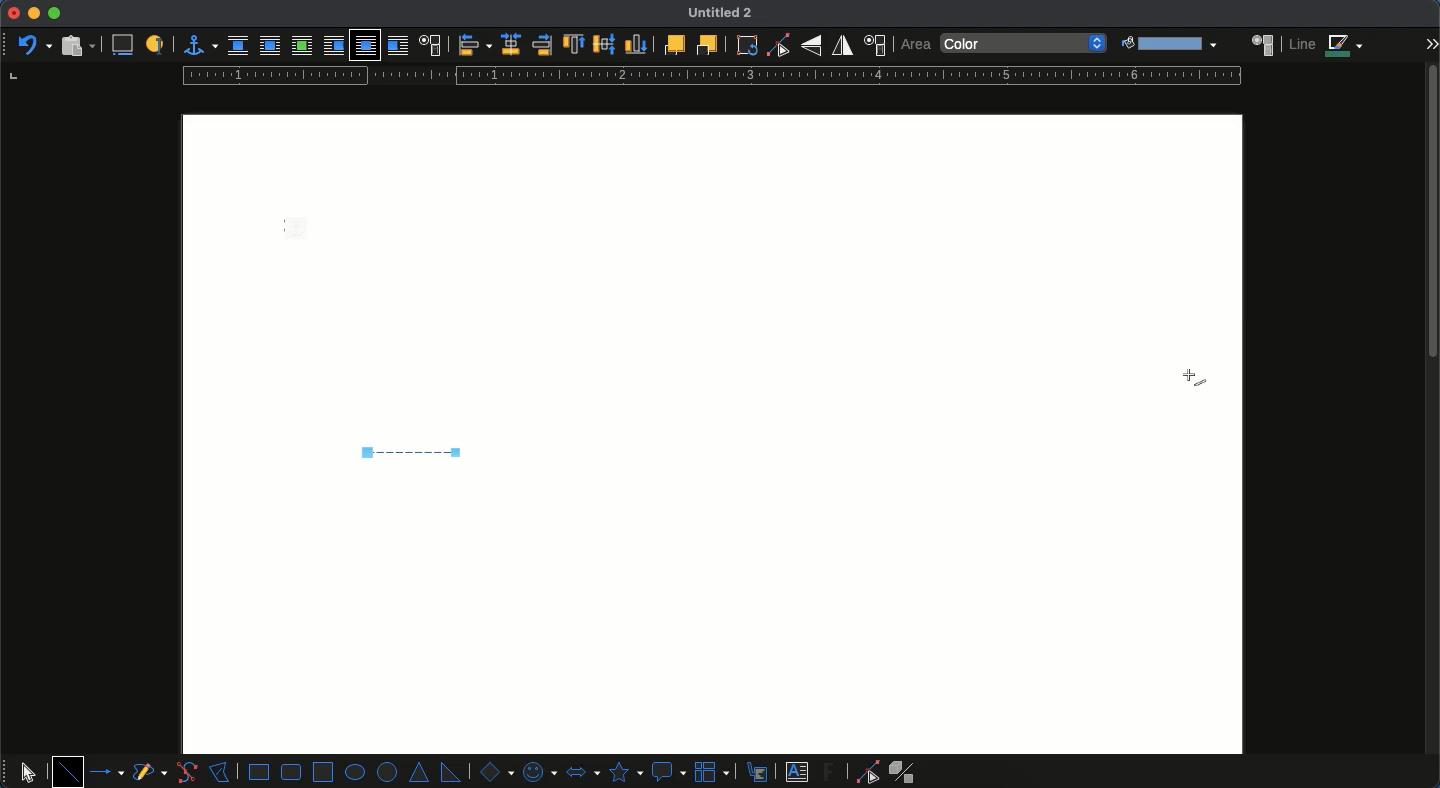  Describe the element at coordinates (121, 46) in the screenshot. I see `insert caption` at that location.